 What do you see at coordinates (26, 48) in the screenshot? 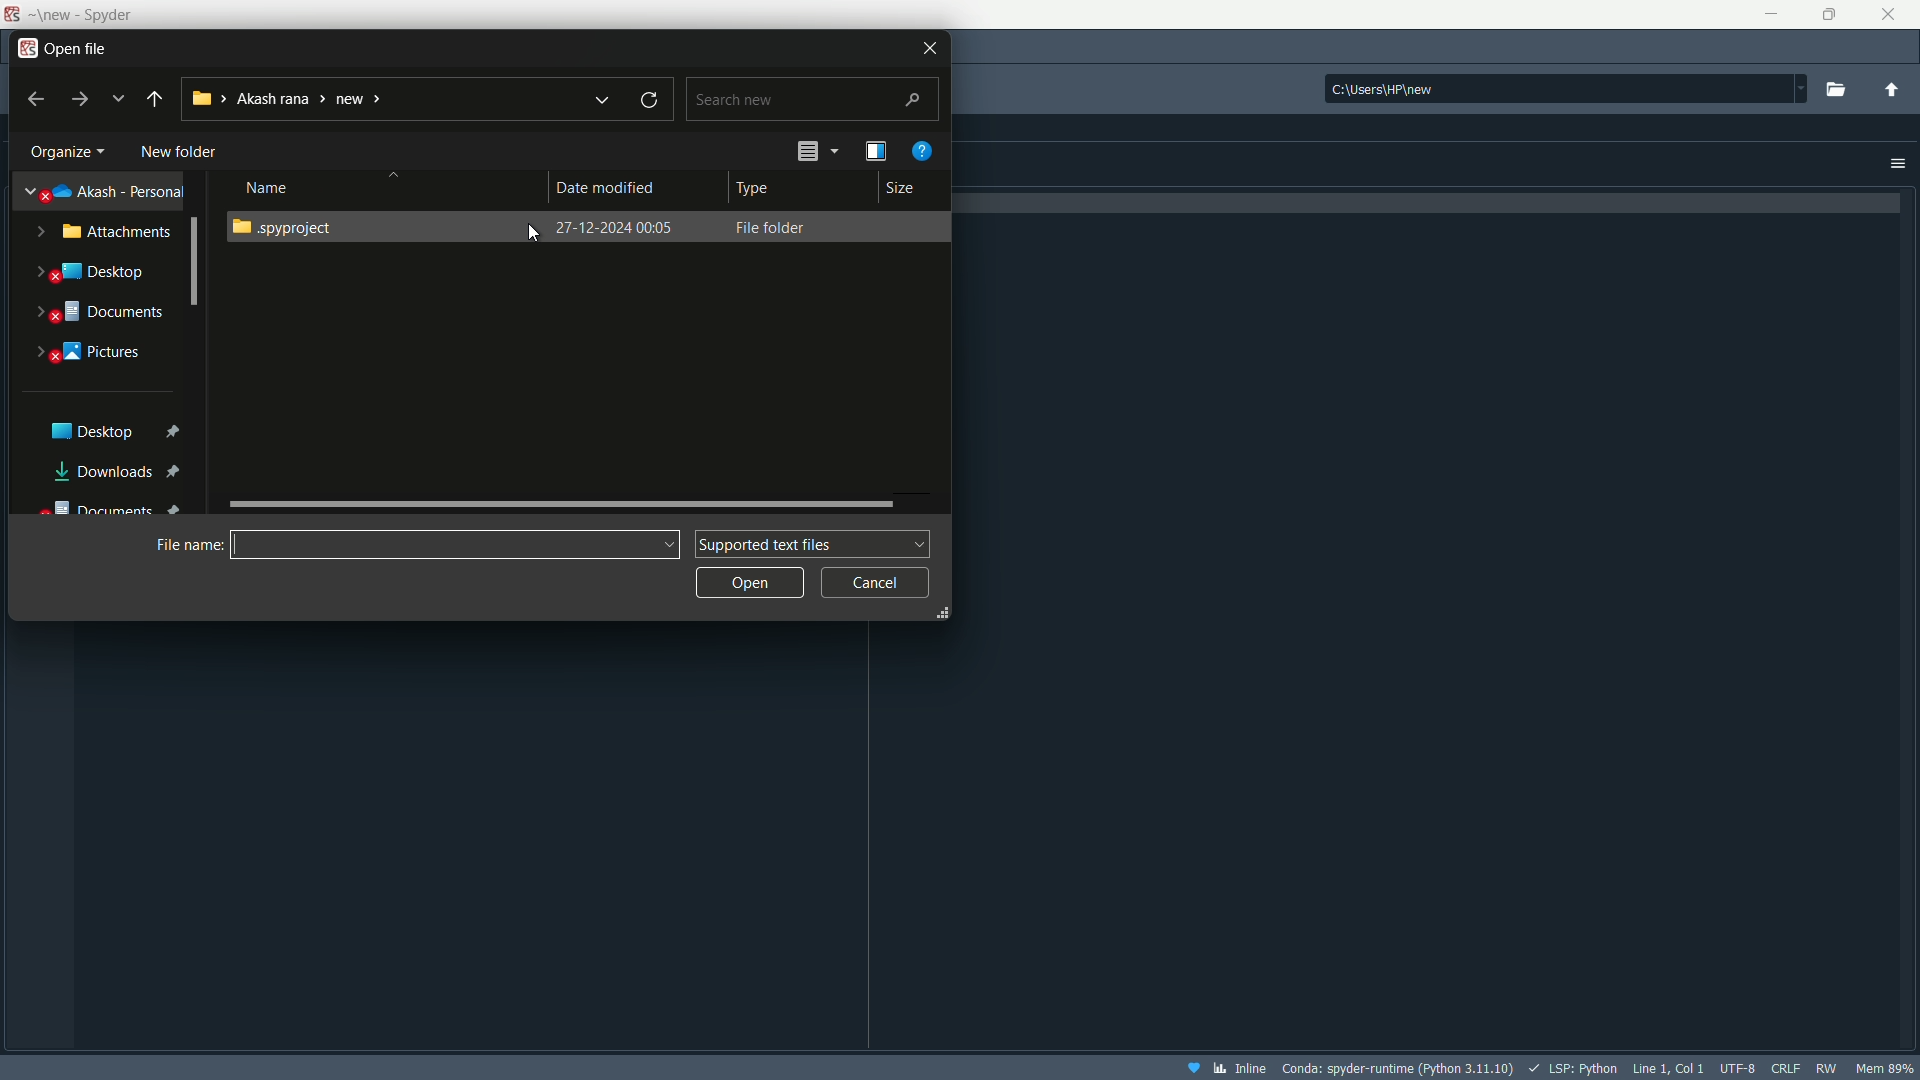
I see `app icon` at bounding box center [26, 48].